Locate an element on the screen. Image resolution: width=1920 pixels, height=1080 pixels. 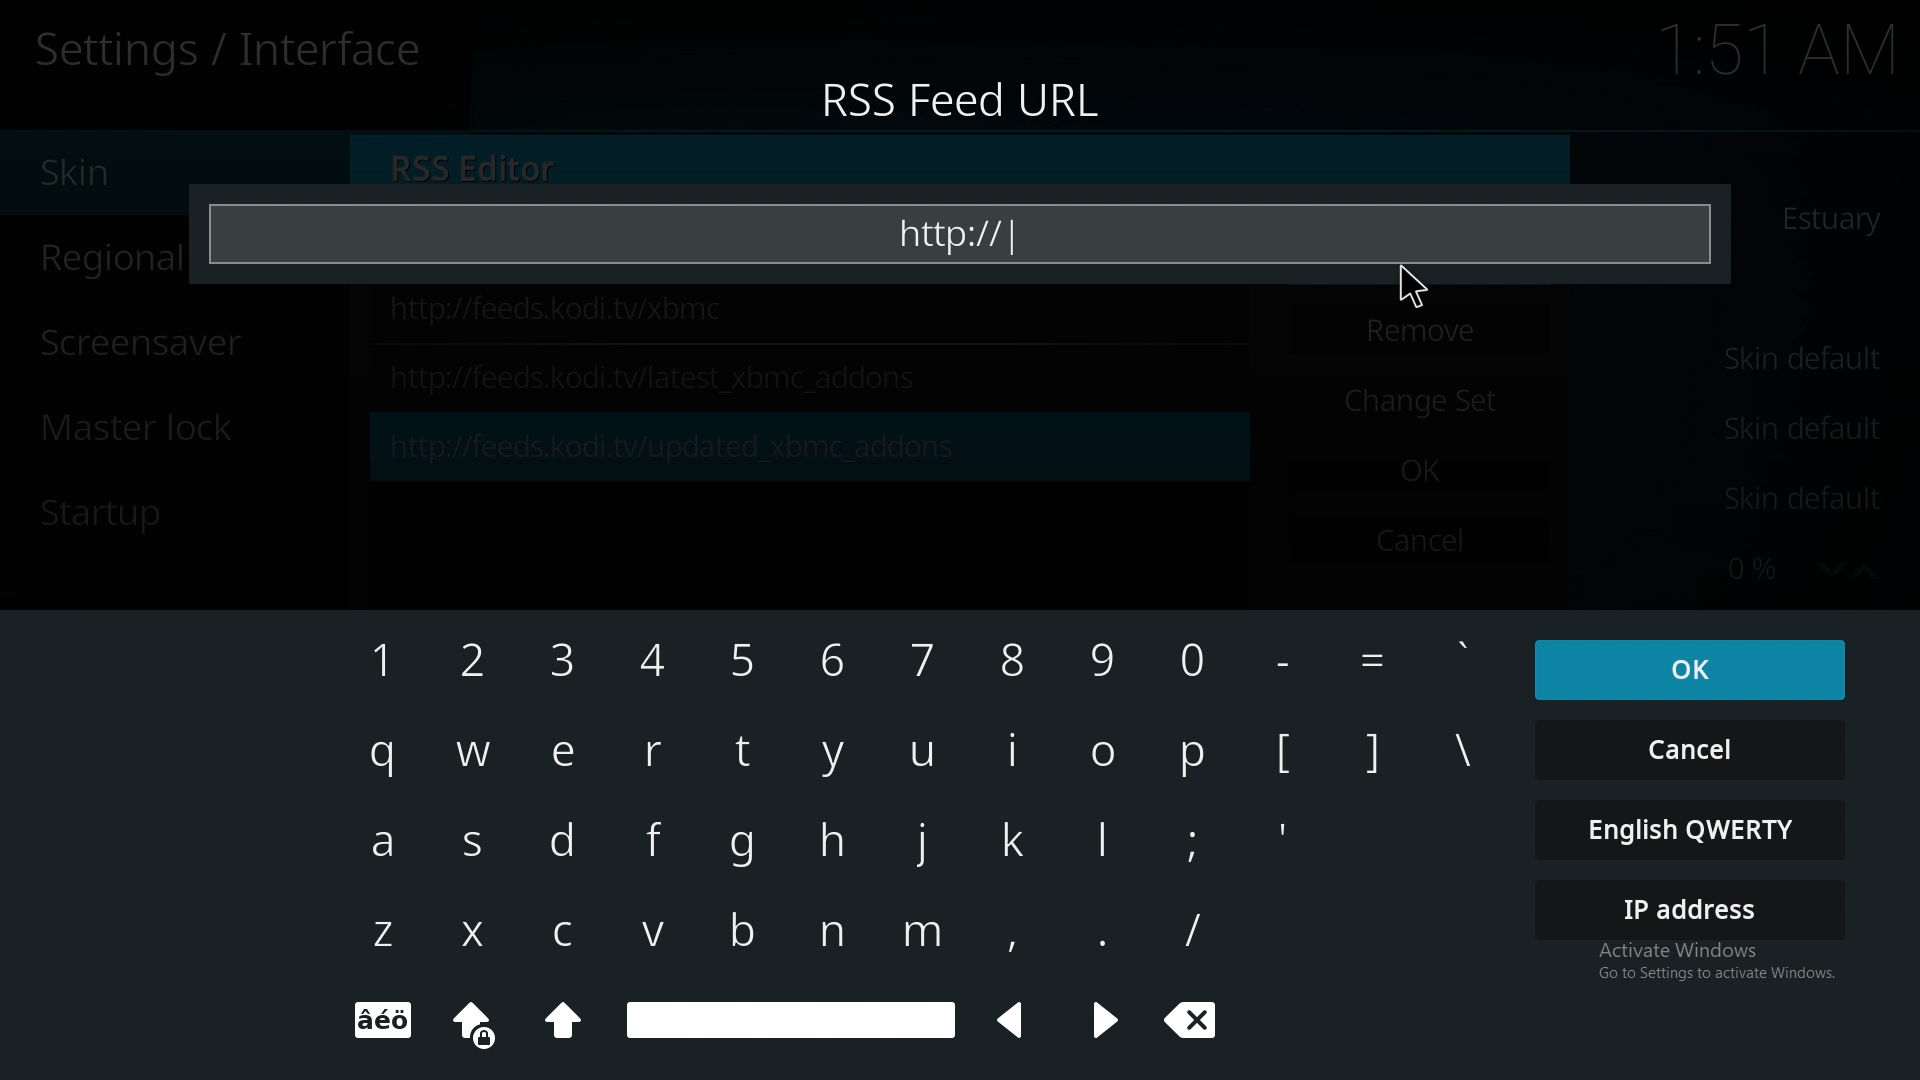
rss feed url is located at coordinates (961, 103).